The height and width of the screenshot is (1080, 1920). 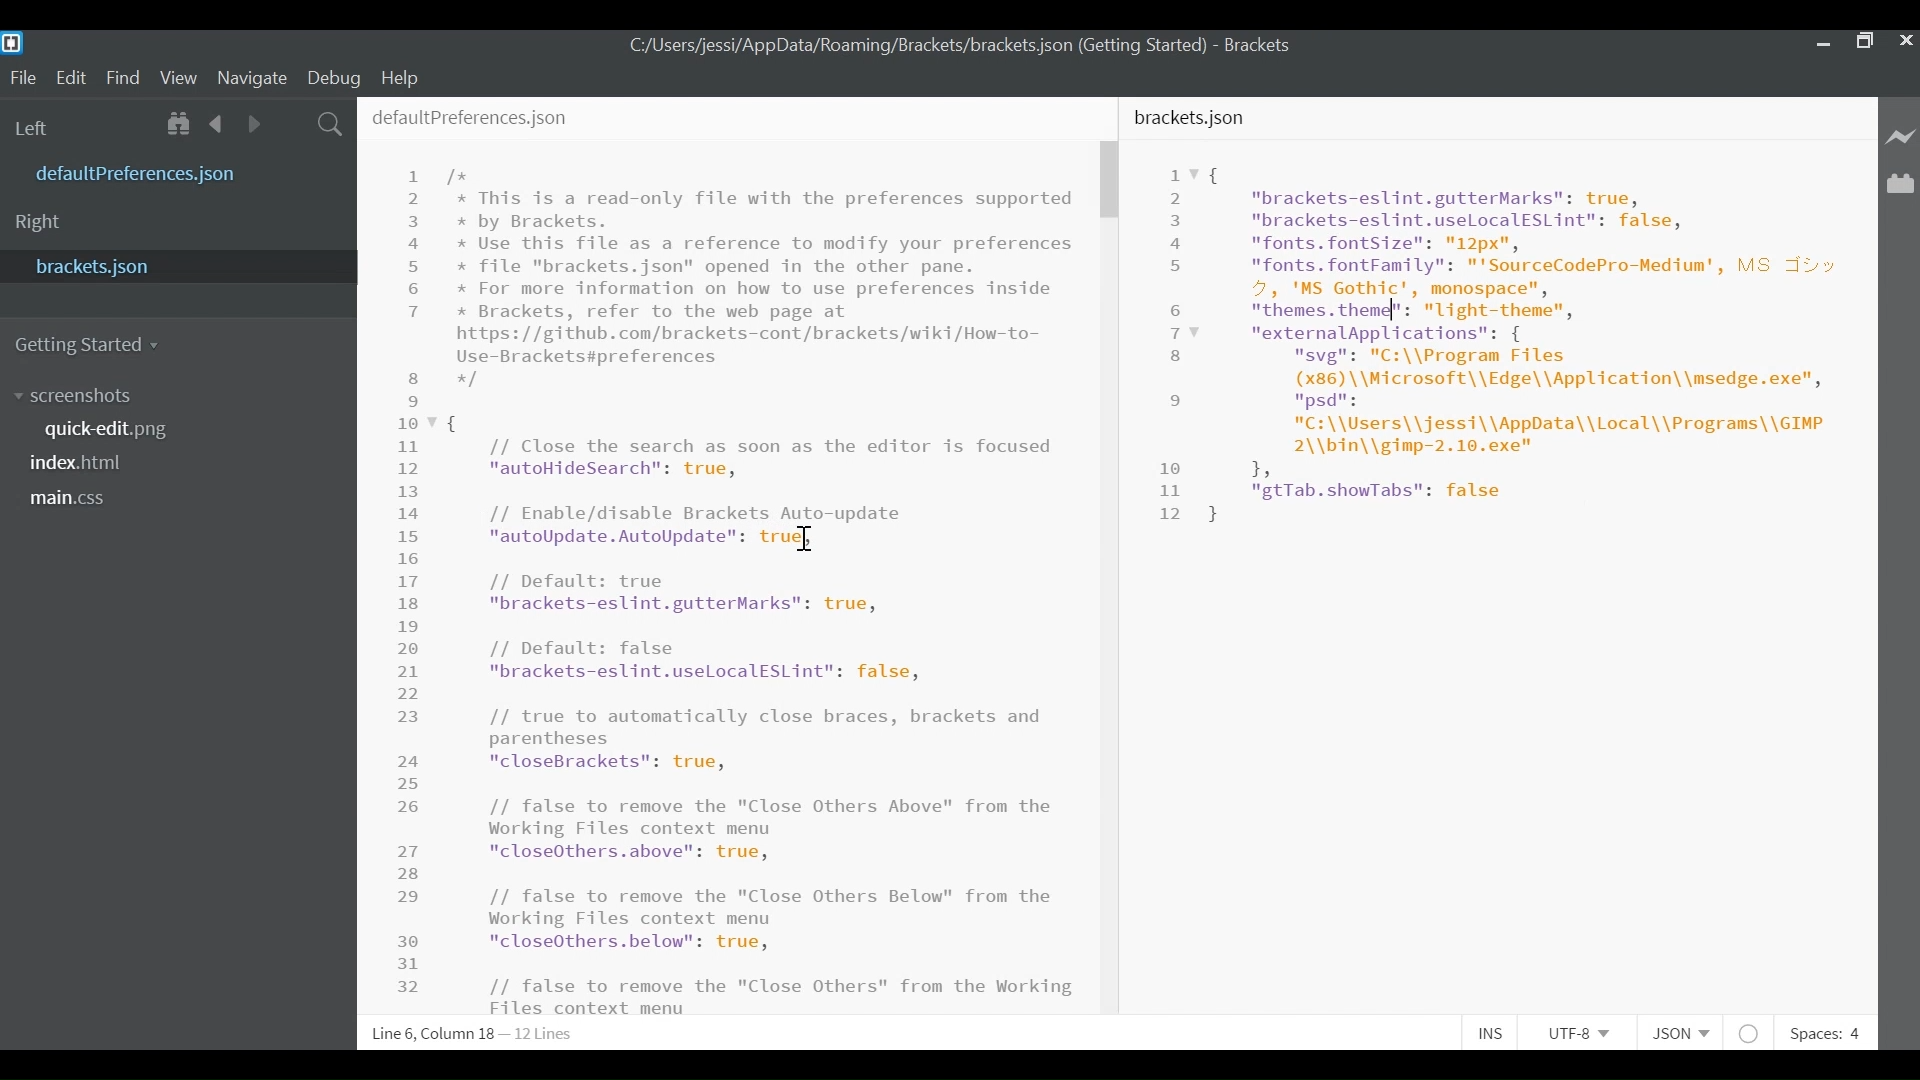 I want to click on Close, so click(x=1907, y=41).